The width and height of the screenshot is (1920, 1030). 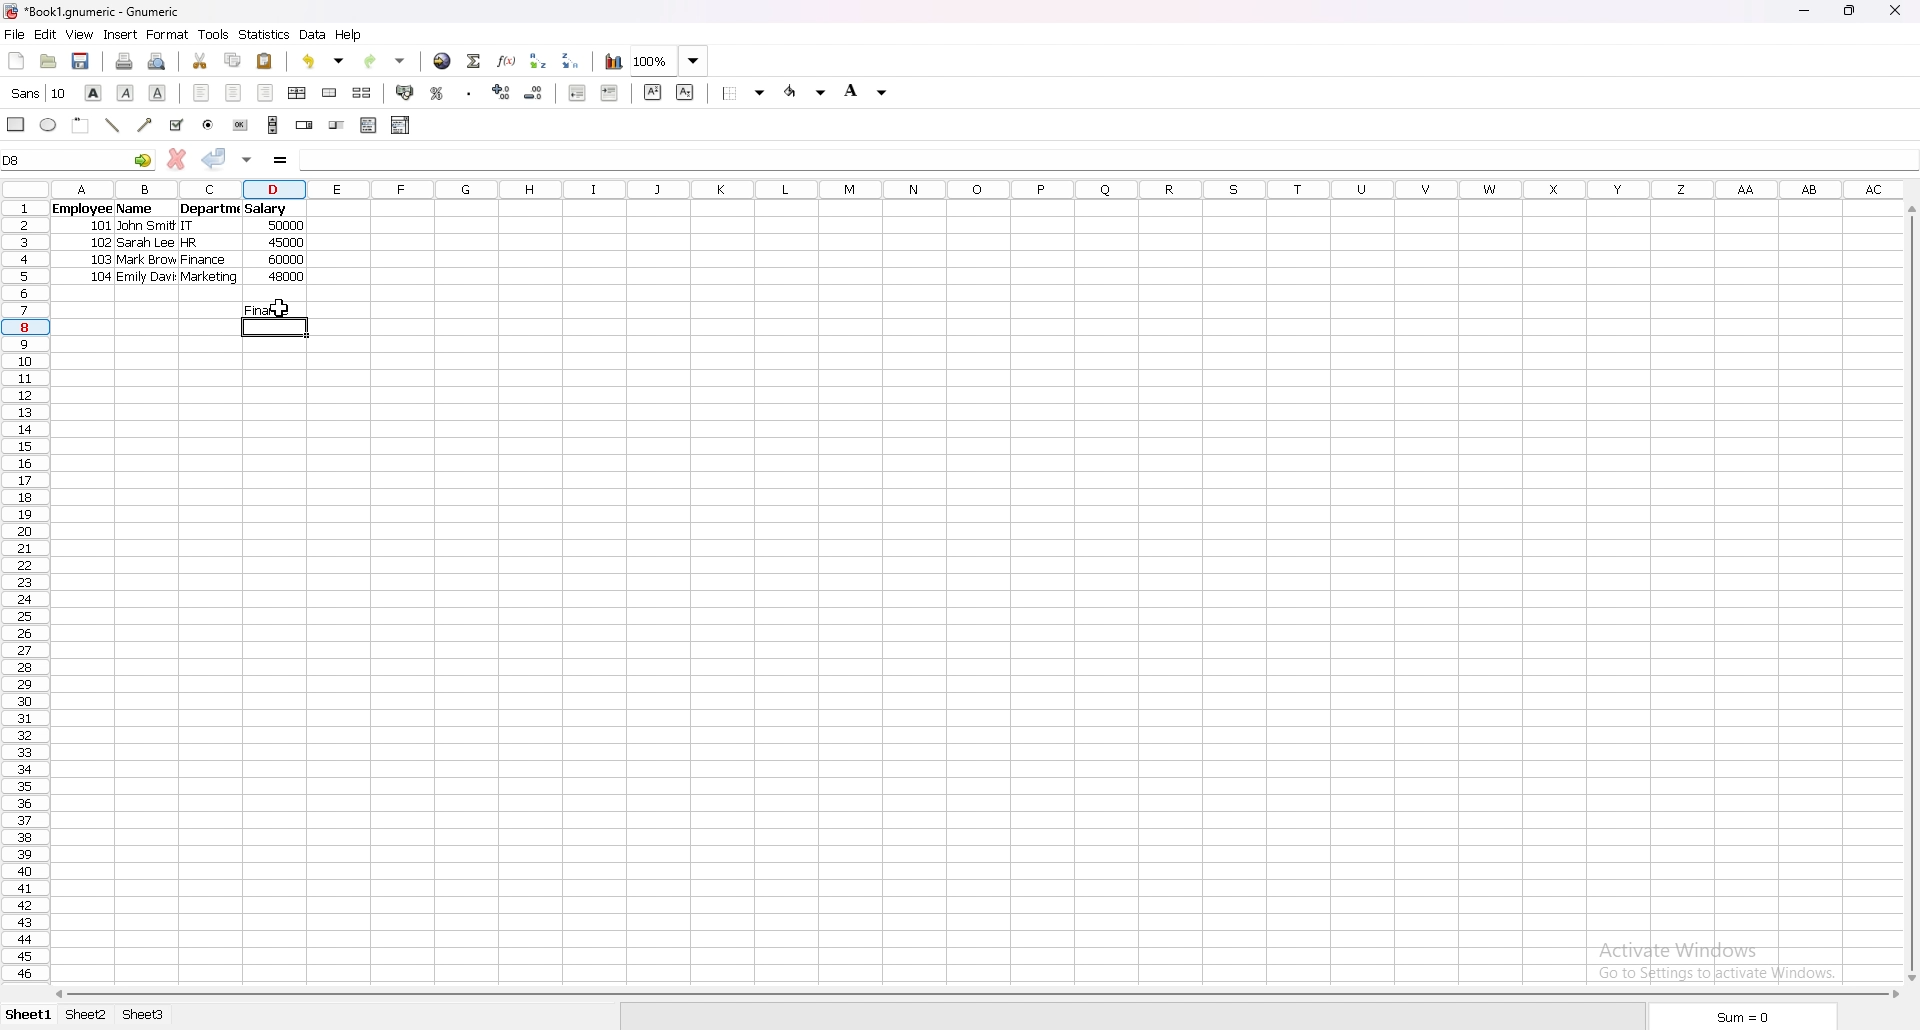 What do you see at coordinates (49, 61) in the screenshot?
I see `open` at bounding box center [49, 61].